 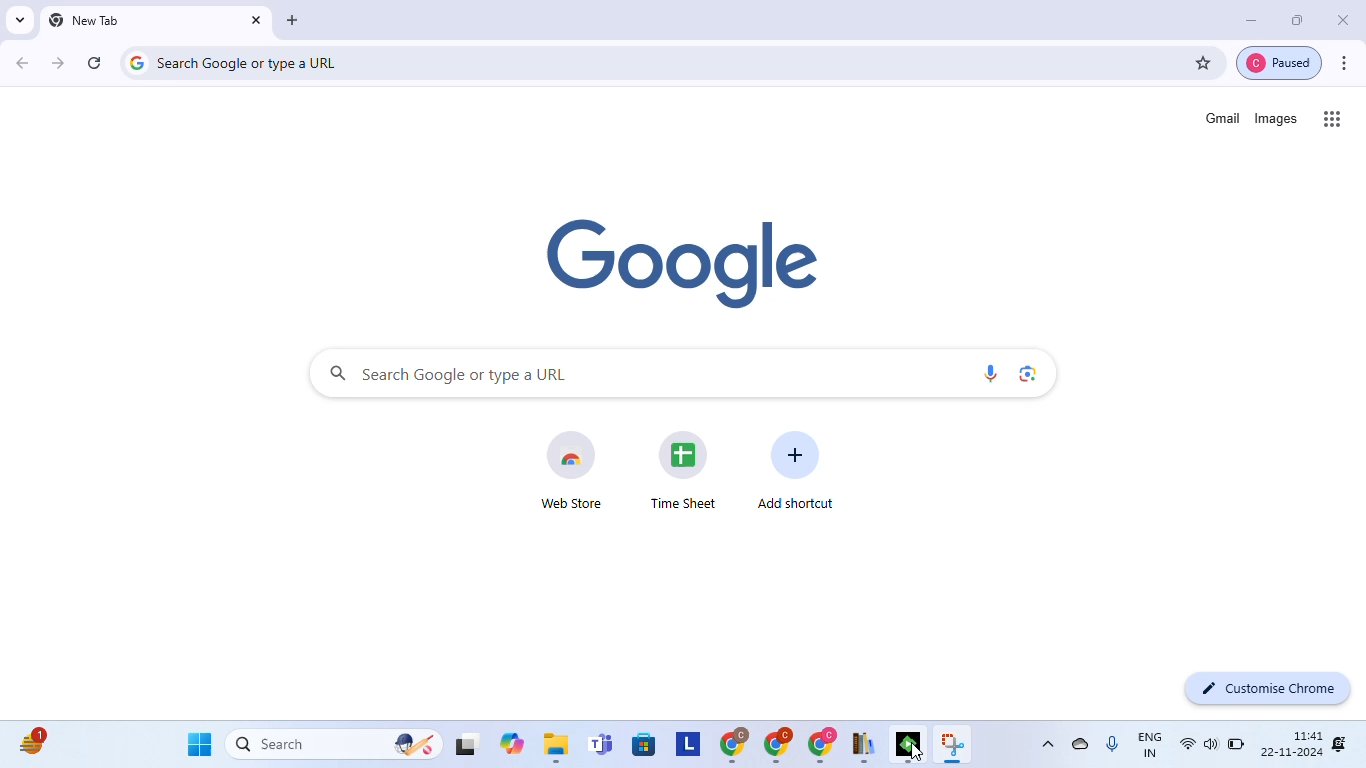 What do you see at coordinates (1153, 744) in the screenshot?
I see `ENG language` at bounding box center [1153, 744].